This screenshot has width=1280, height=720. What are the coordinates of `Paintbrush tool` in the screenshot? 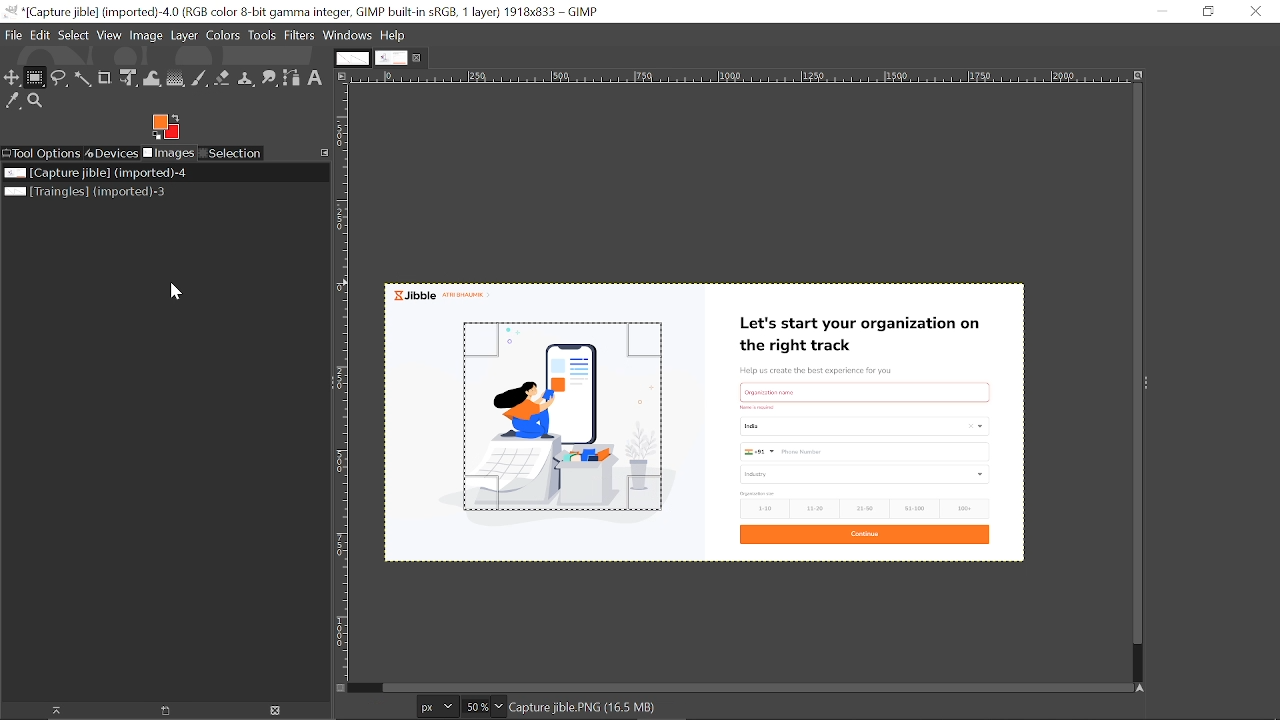 It's located at (201, 77).